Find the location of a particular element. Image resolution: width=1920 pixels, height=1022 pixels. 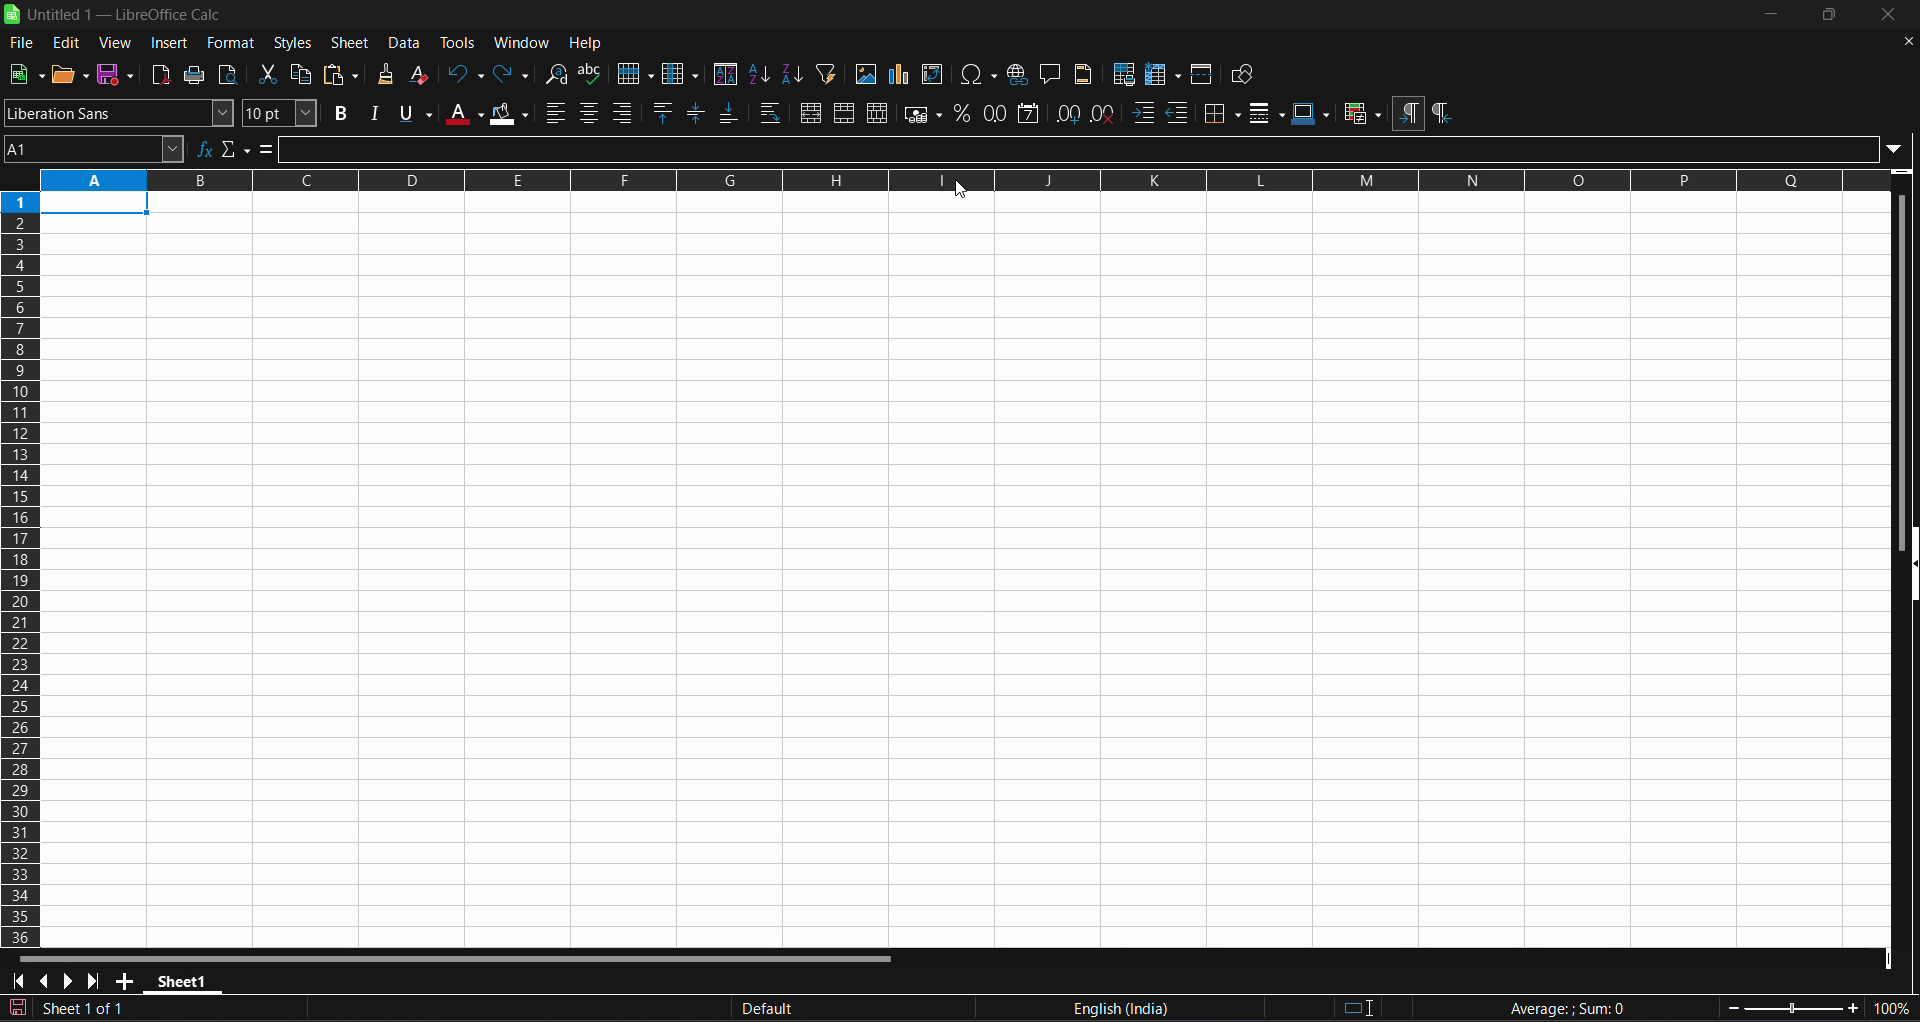

zoom factor is located at coordinates (1846, 1020).